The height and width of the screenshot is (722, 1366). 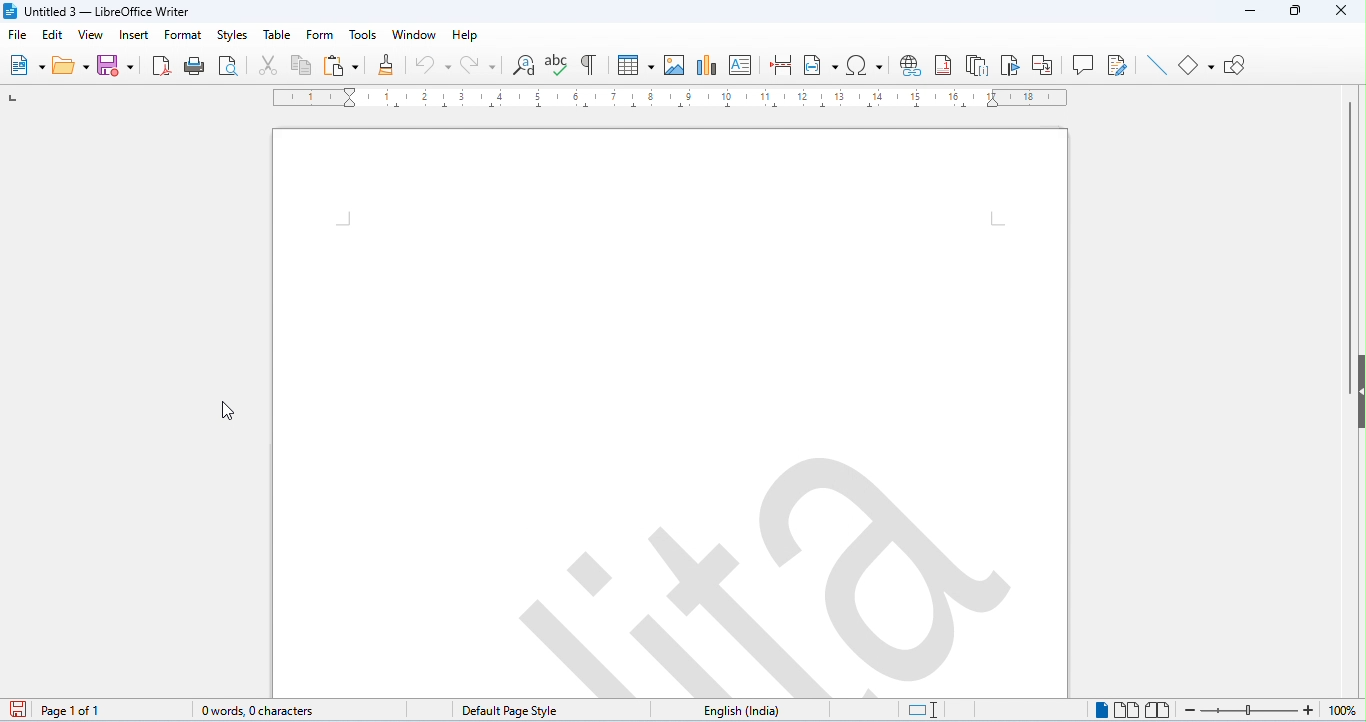 What do you see at coordinates (18, 37) in the screenshot?
I see `file` at bounding box center [18, 37].